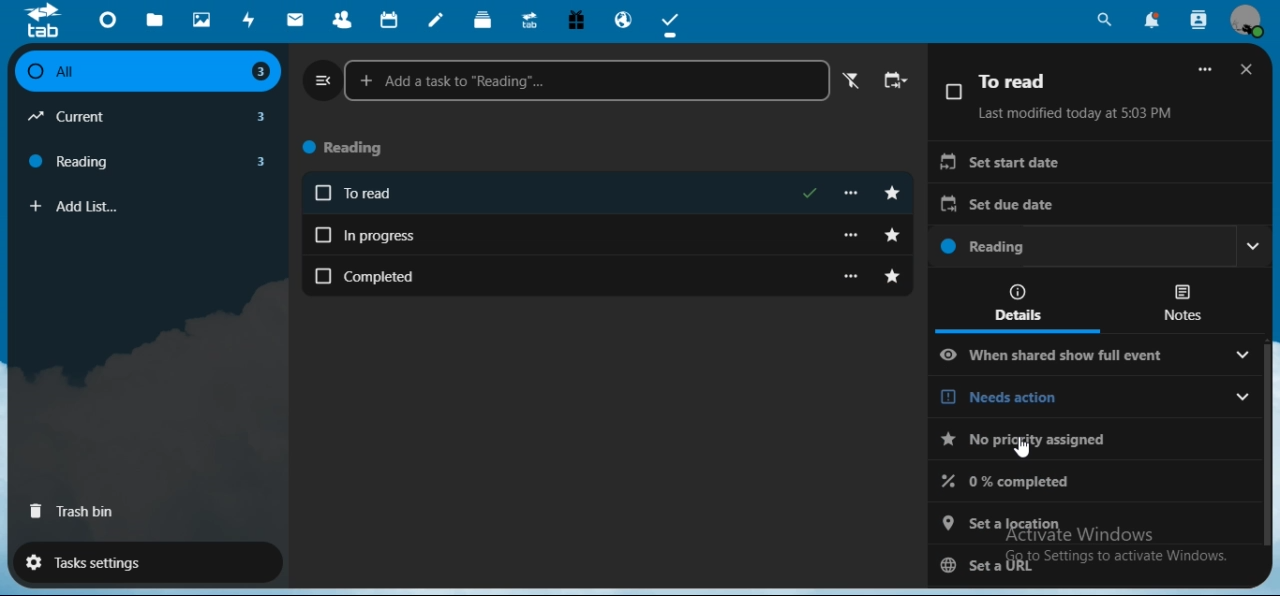 This screenshot has width=1280, height=596. What do you see at coordinates (1243, 395) in the screenshot?
I see `Drop down` at bounding box center [1243, 395].